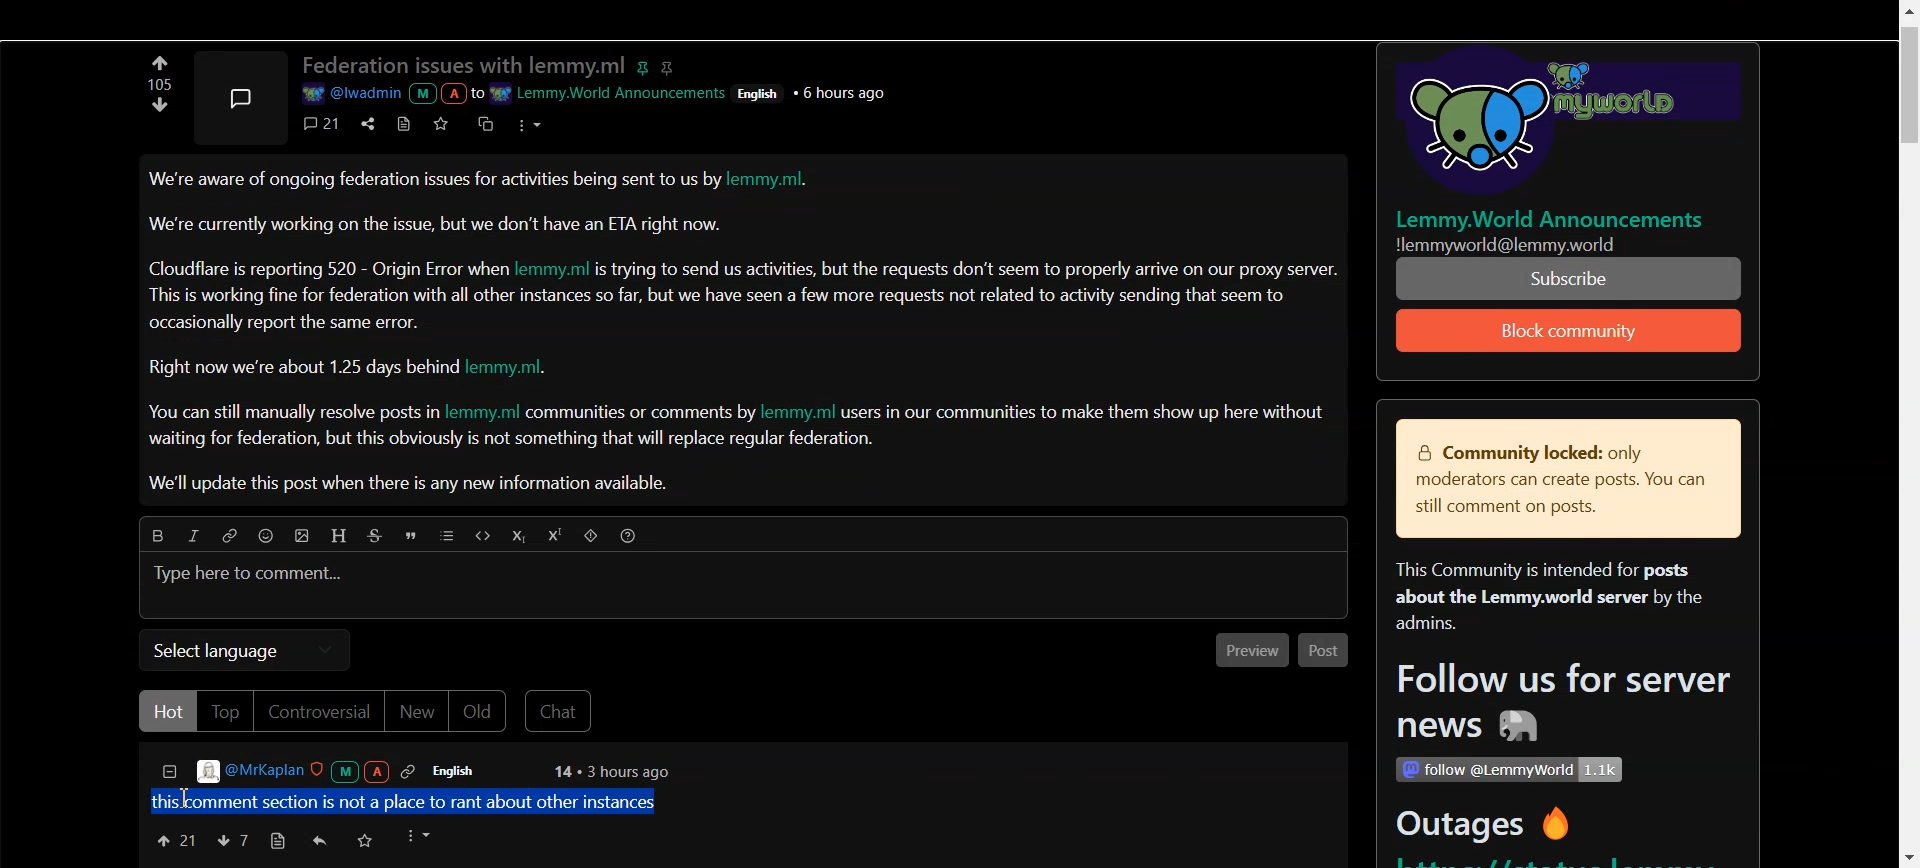  Describe the element at coordinates (517, 537) in the screenshot. I see `Subscript` at that location.